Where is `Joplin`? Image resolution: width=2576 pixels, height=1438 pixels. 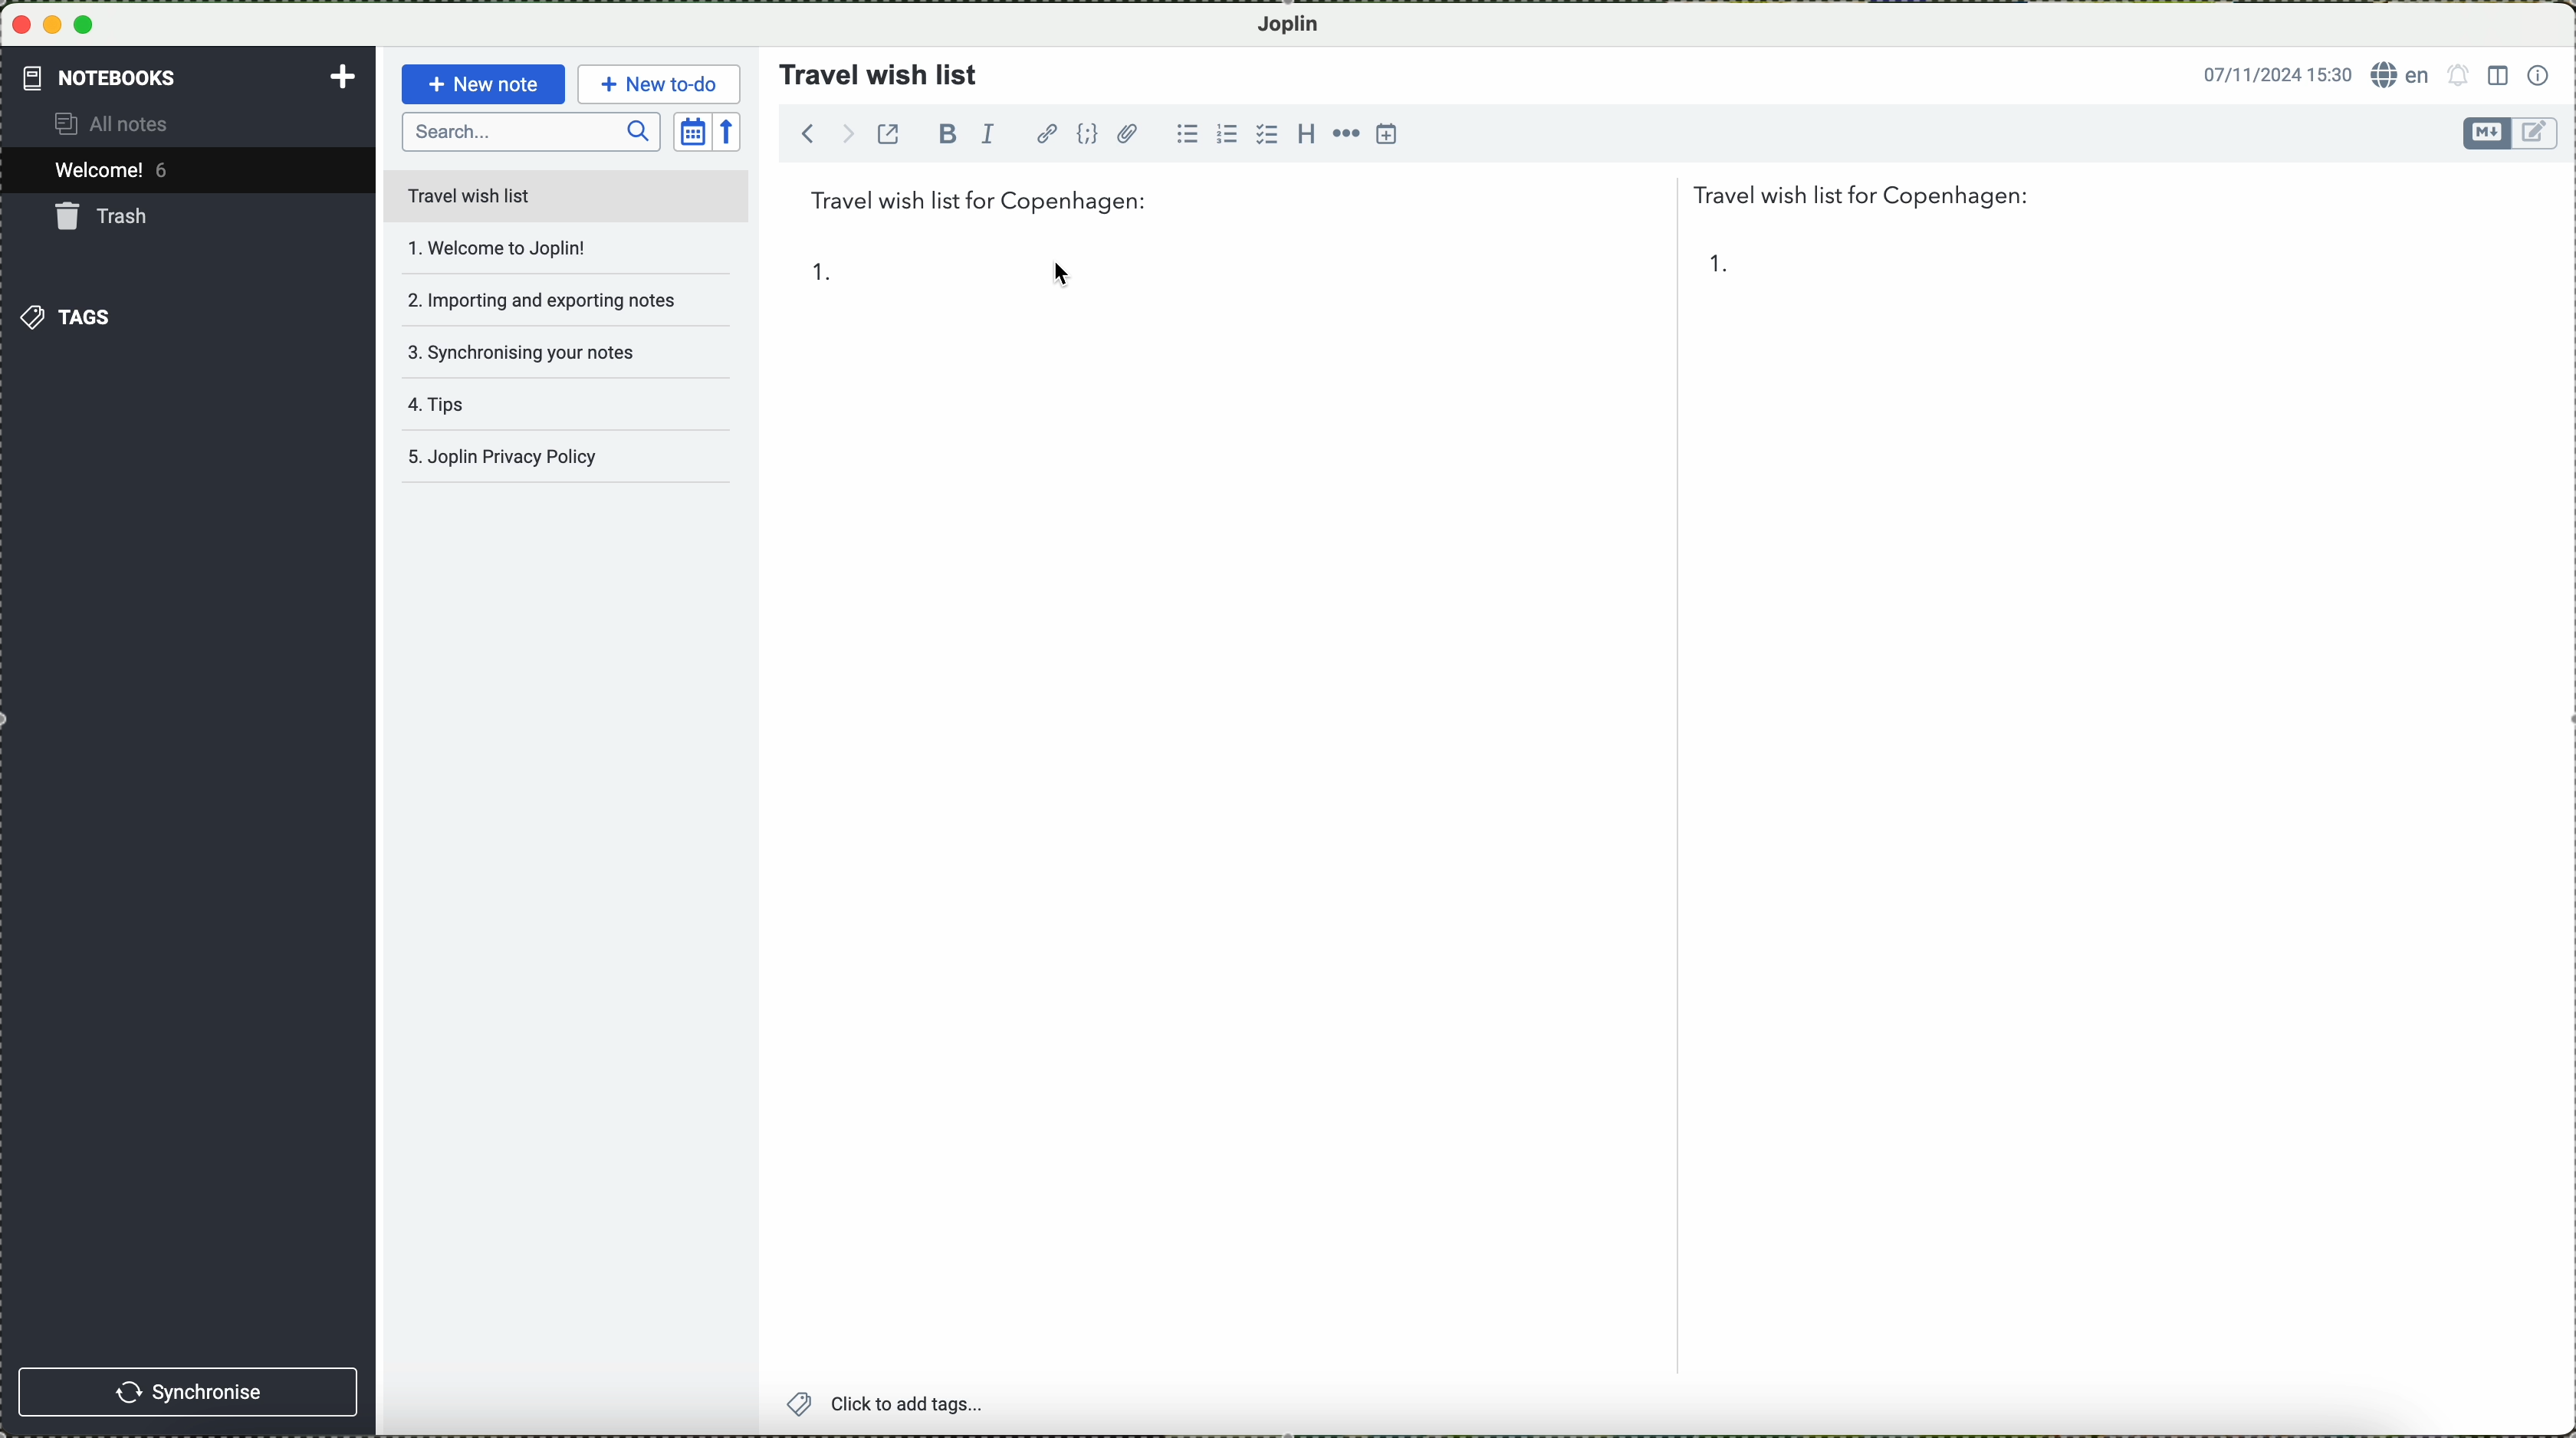
Joplin is located at coordinates (1299, 23).